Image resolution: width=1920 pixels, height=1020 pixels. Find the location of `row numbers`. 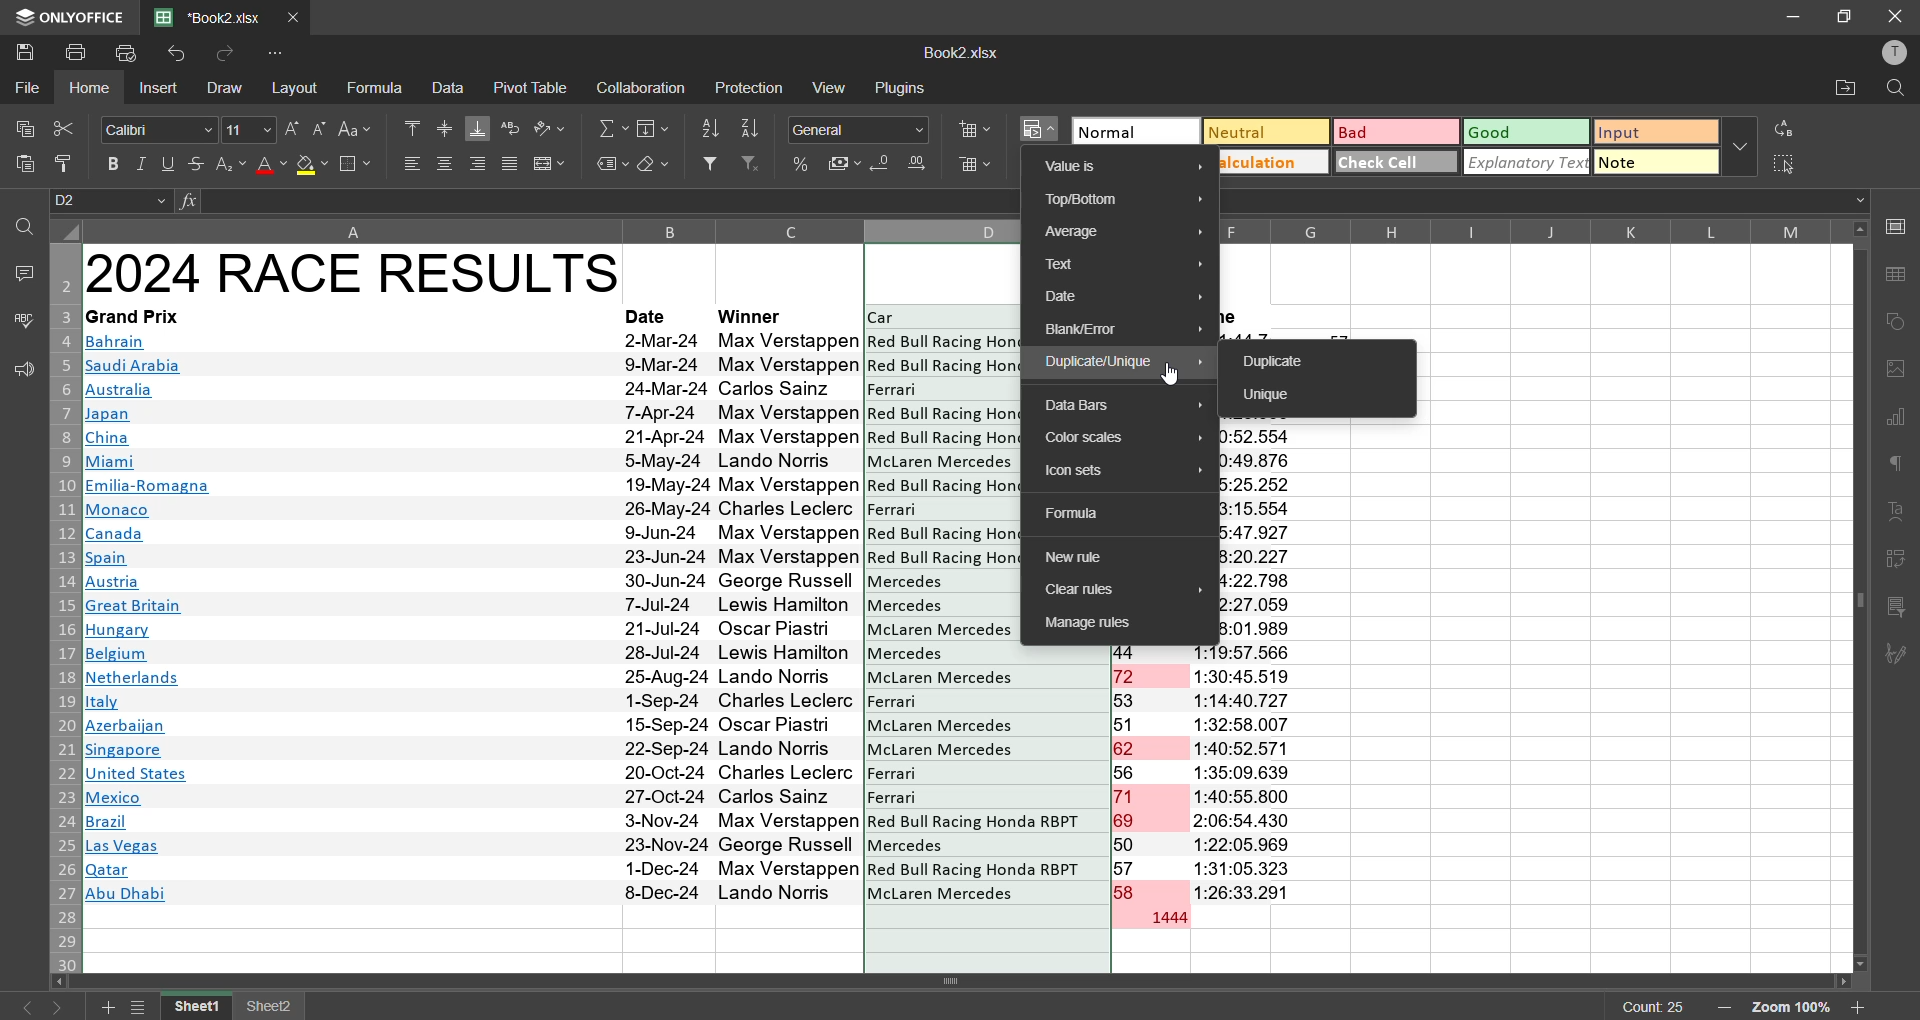

row numbers is located at coordinates (61, 608).